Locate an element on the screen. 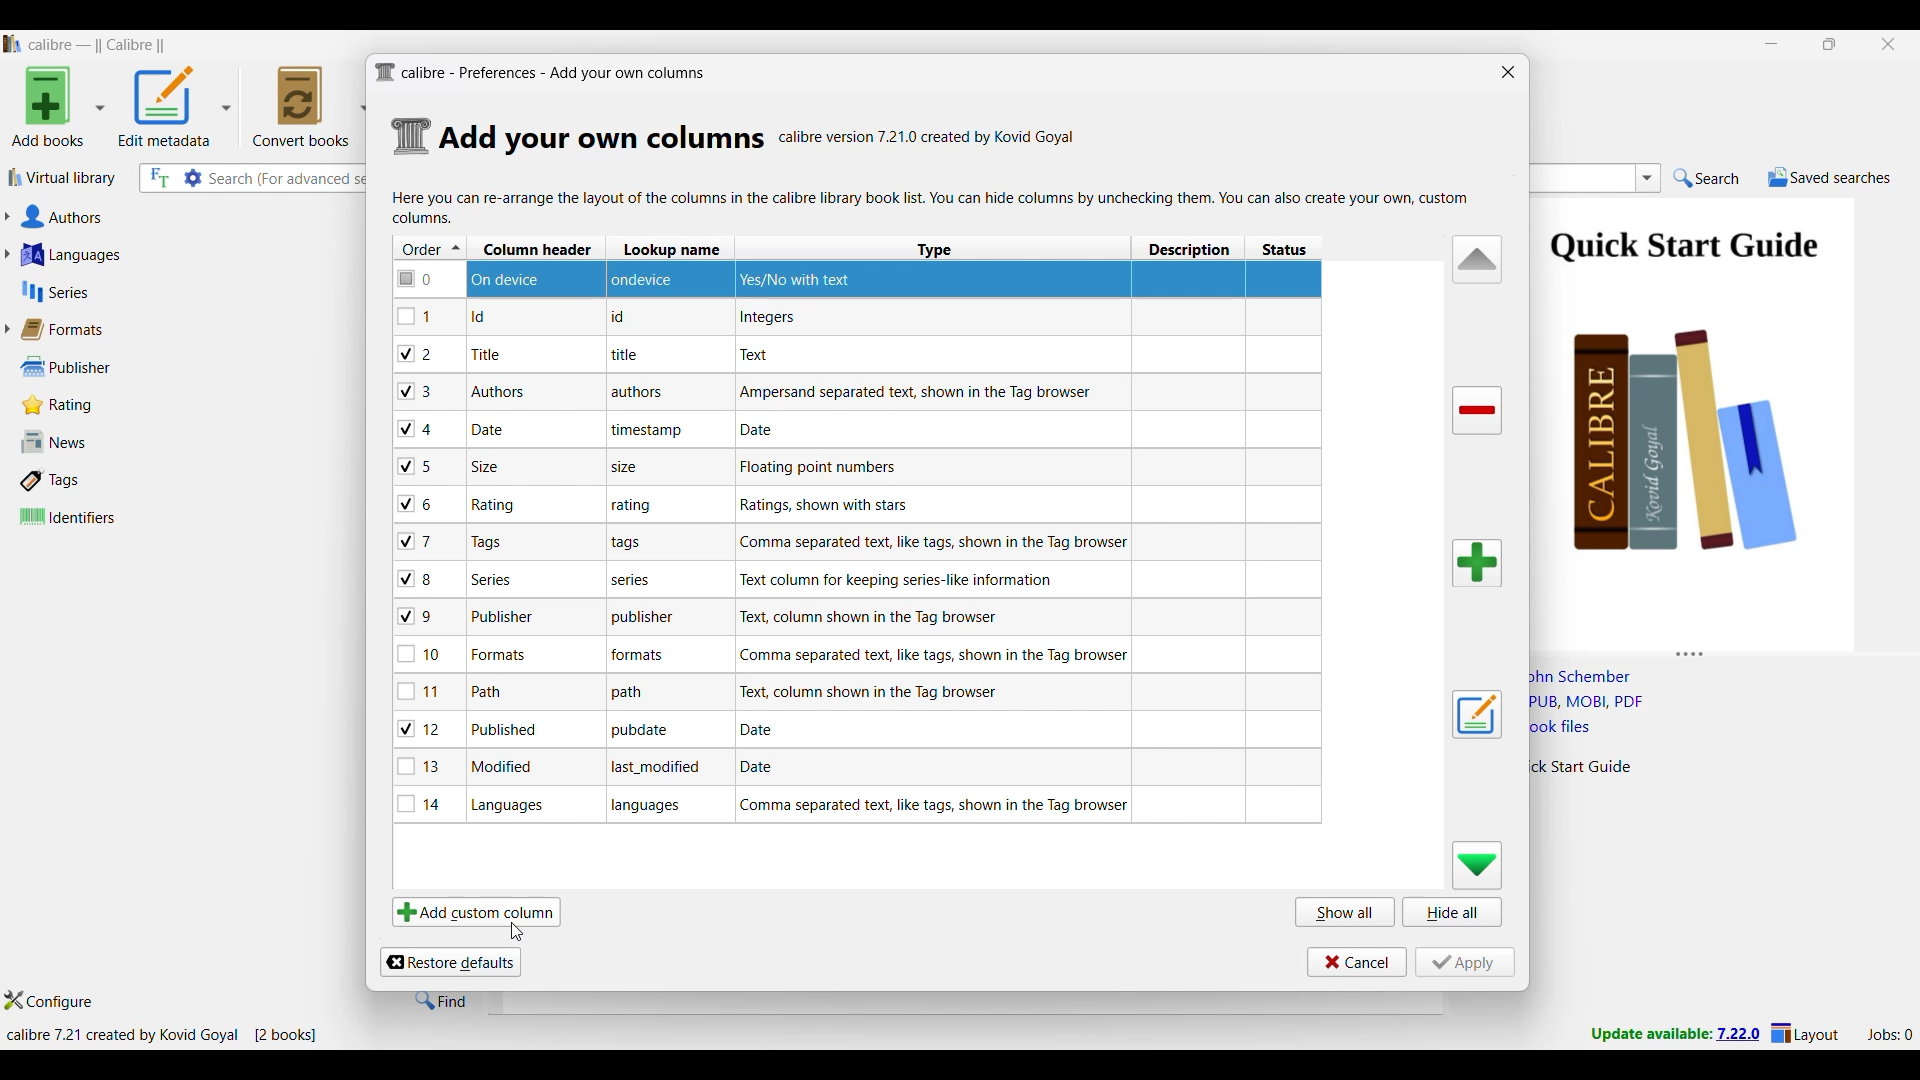  note is located at coordinates (628, 543).